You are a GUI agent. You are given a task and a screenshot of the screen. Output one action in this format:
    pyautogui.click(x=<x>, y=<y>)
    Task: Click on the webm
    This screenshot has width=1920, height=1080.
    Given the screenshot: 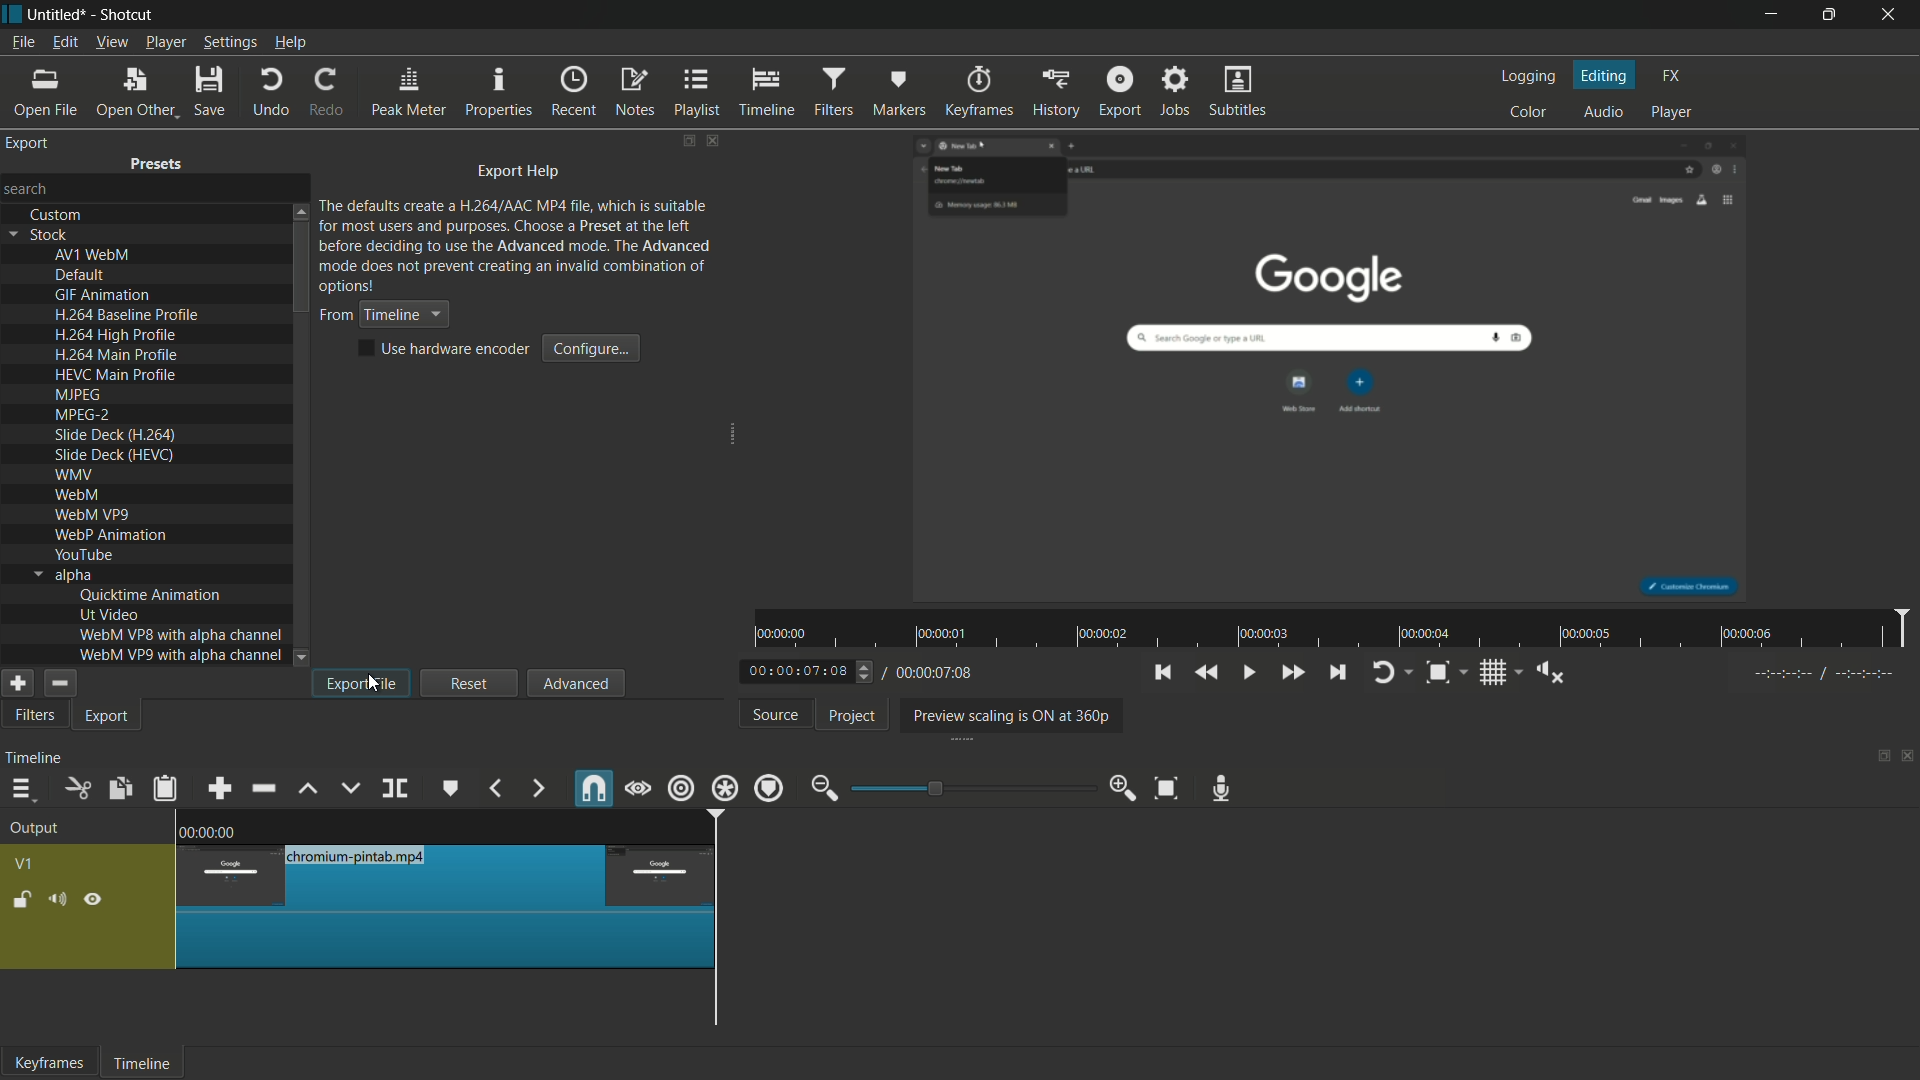 What is the action you would take?
    pyautogui.click(x=77, y=496)
    